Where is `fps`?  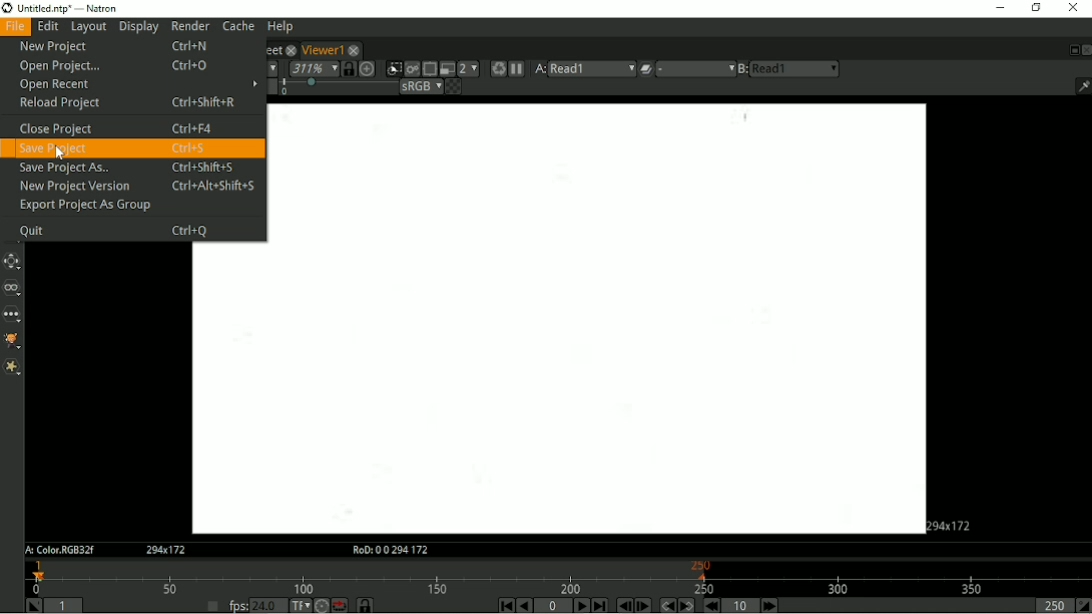
fps is located at coordinates (238, 606).